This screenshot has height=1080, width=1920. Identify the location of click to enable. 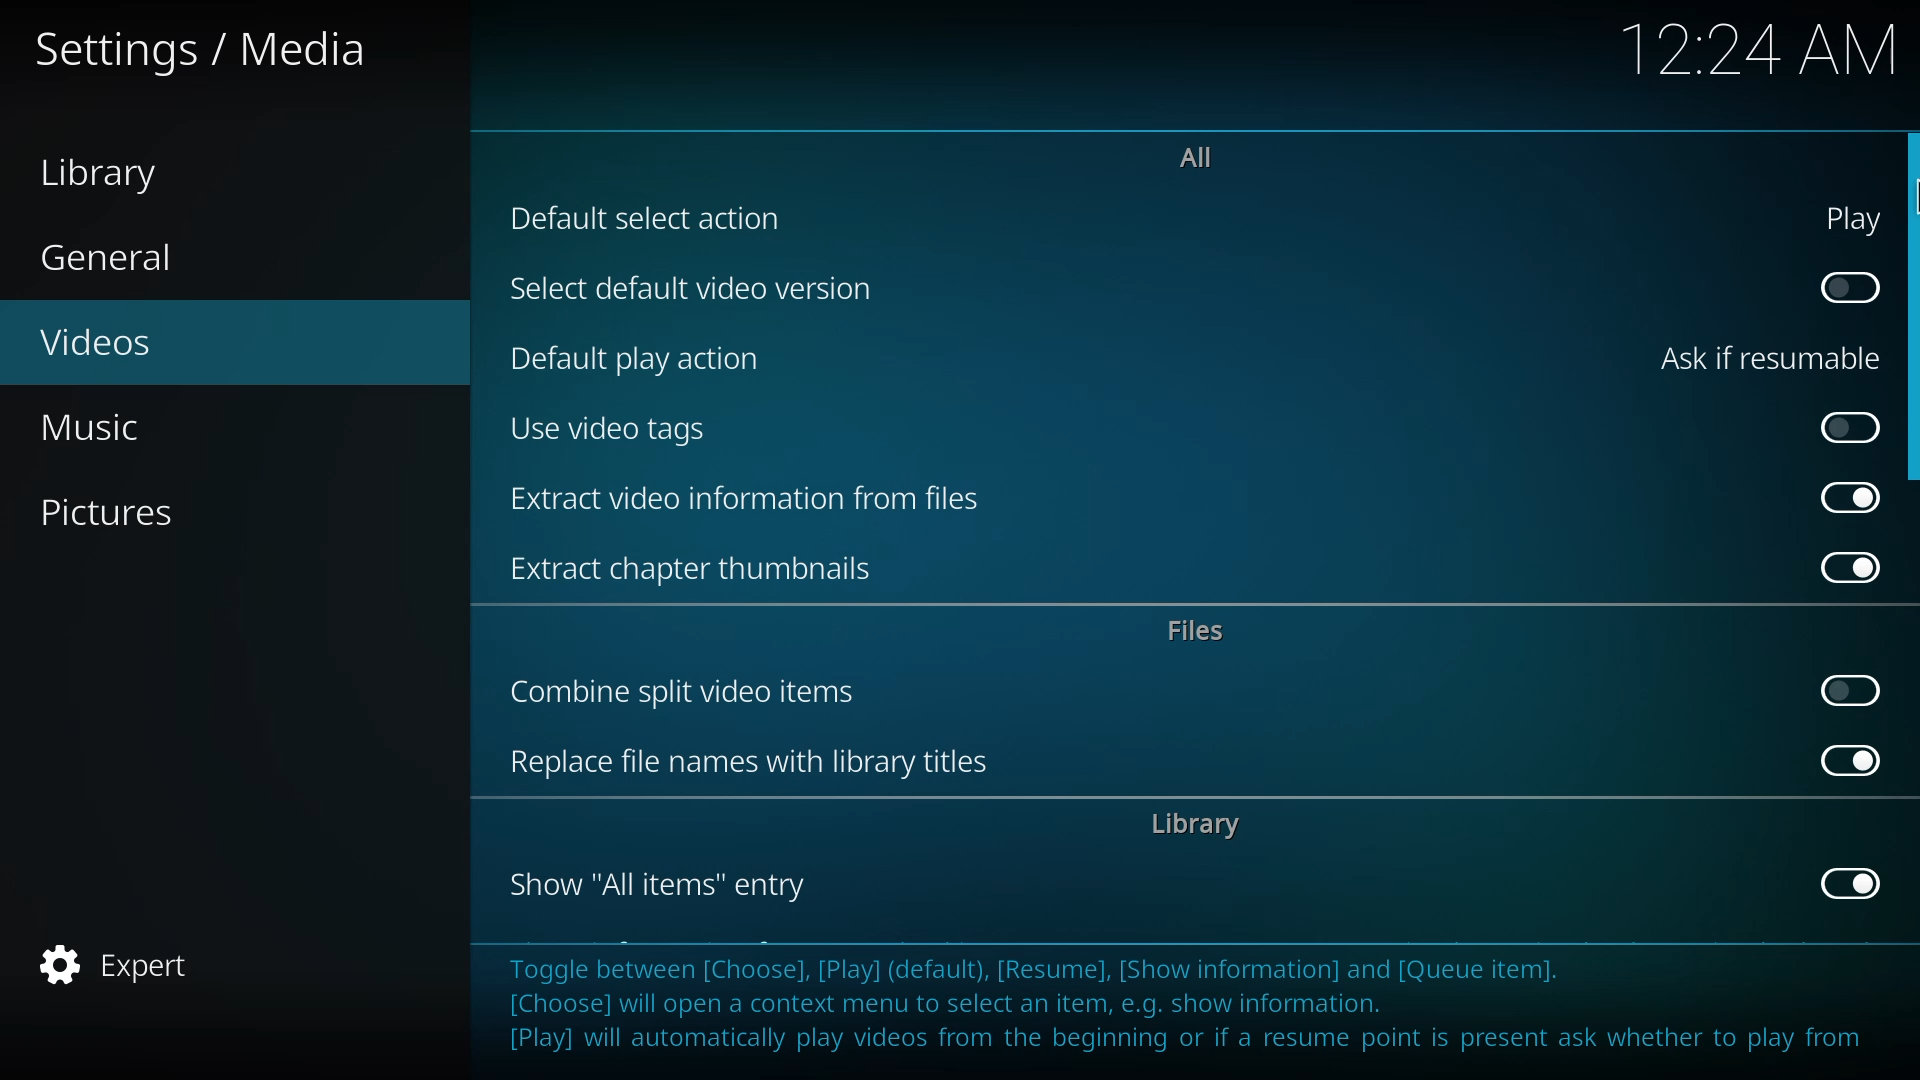
(1846, 688).